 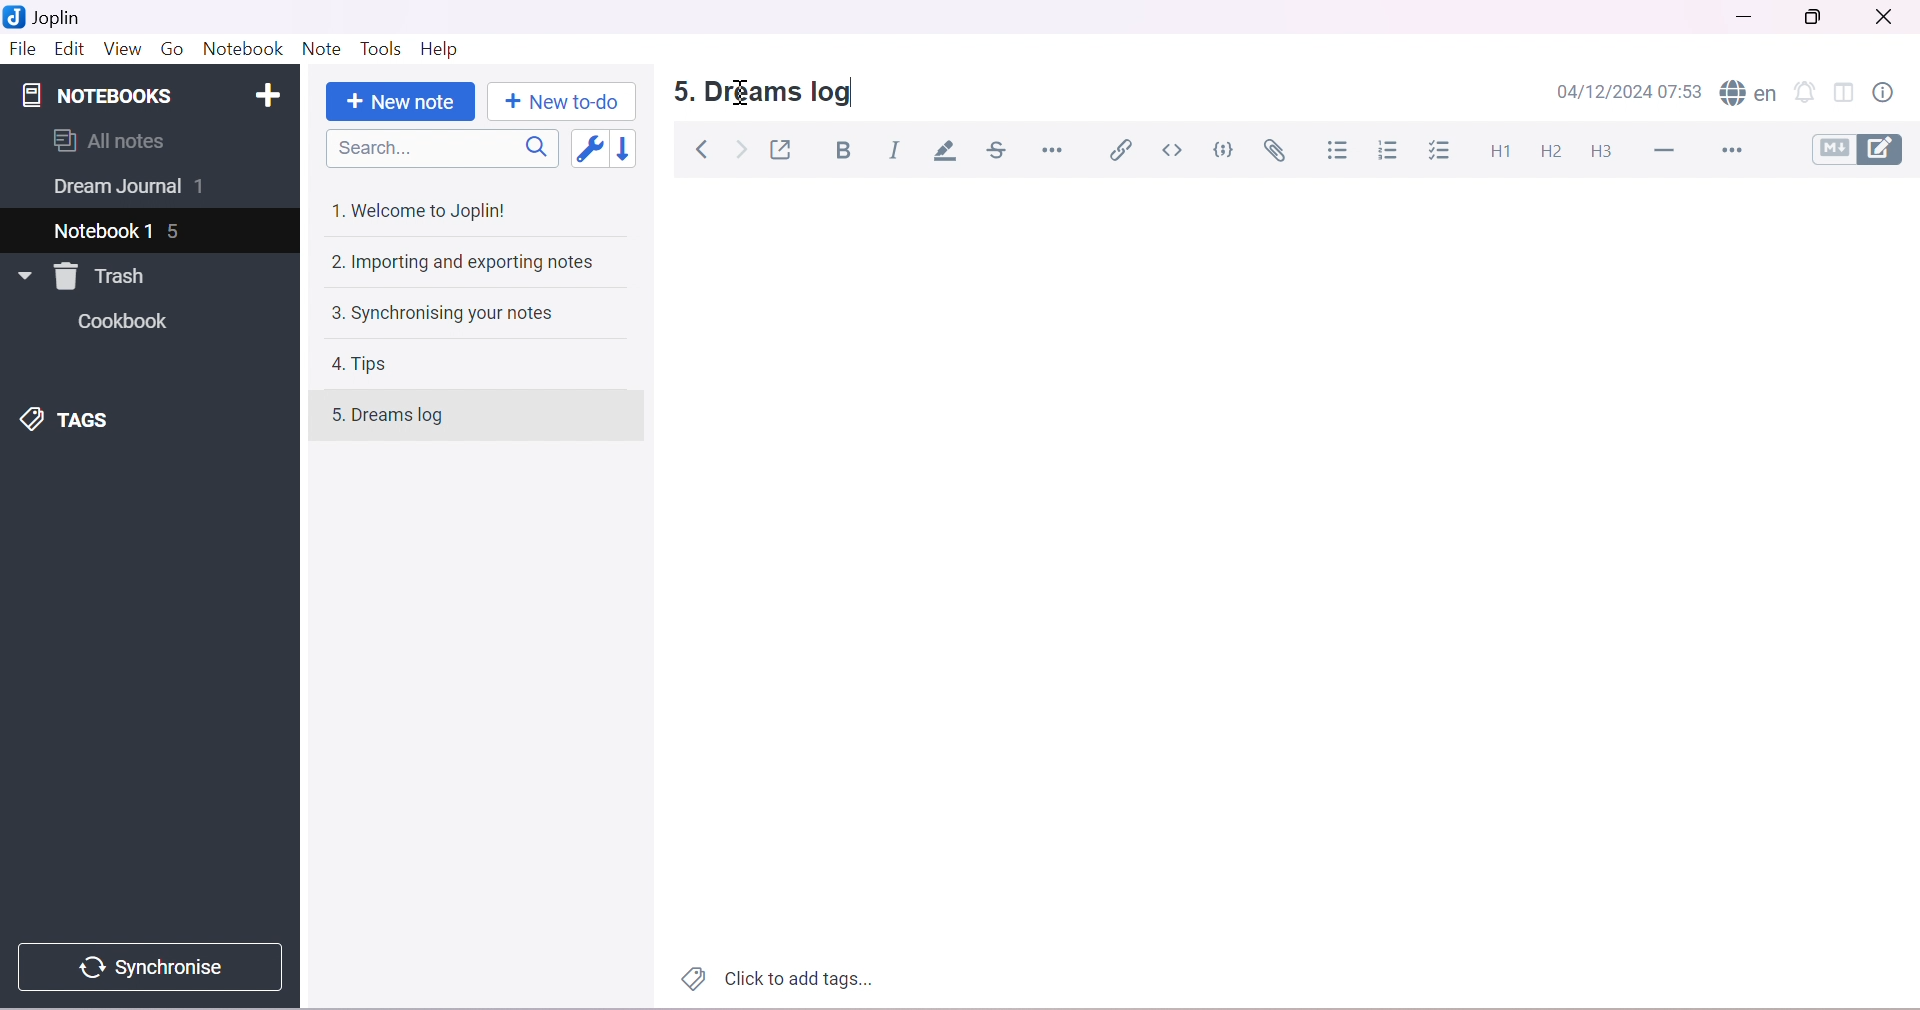 I want to click on Tools, so click(x=383, y=50).